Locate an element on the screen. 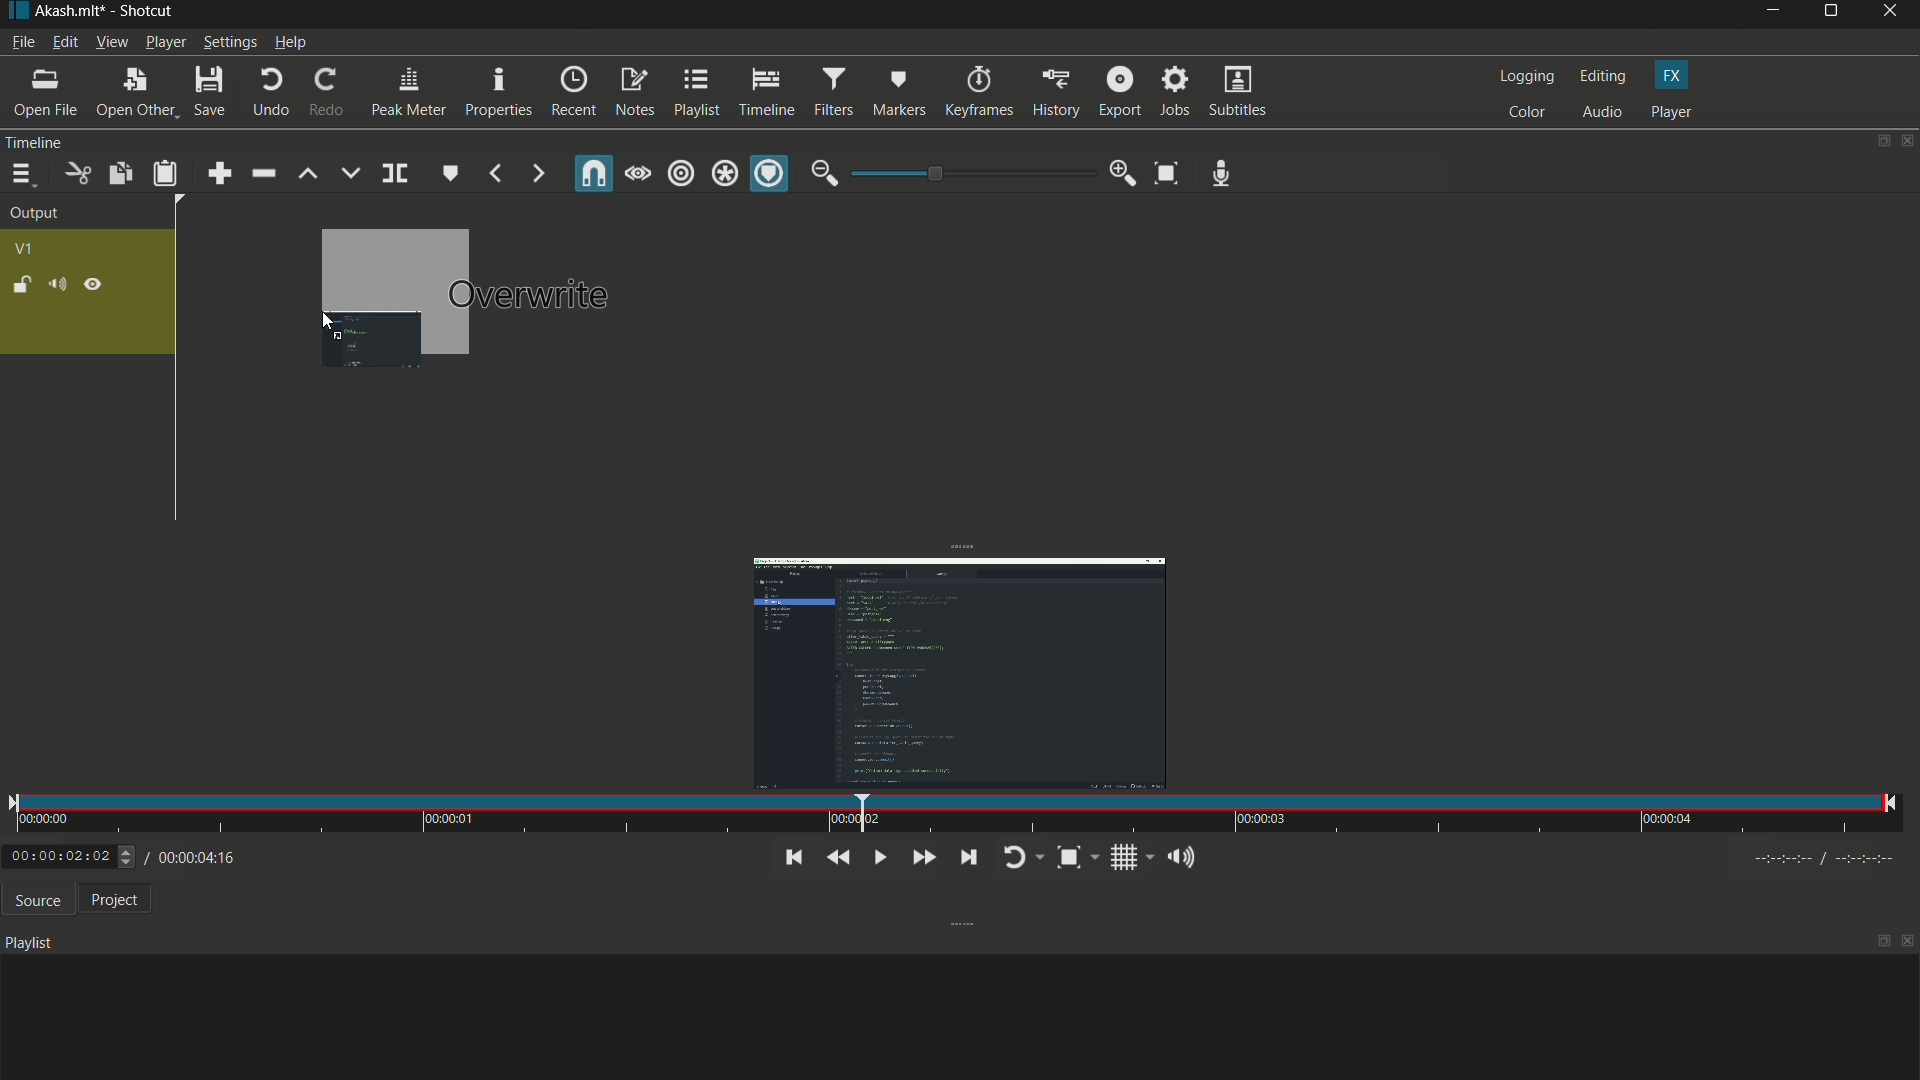 Image resolution: width=1920 pixels, height=1080 pixels. logging is located at coordinates (1523, 77).